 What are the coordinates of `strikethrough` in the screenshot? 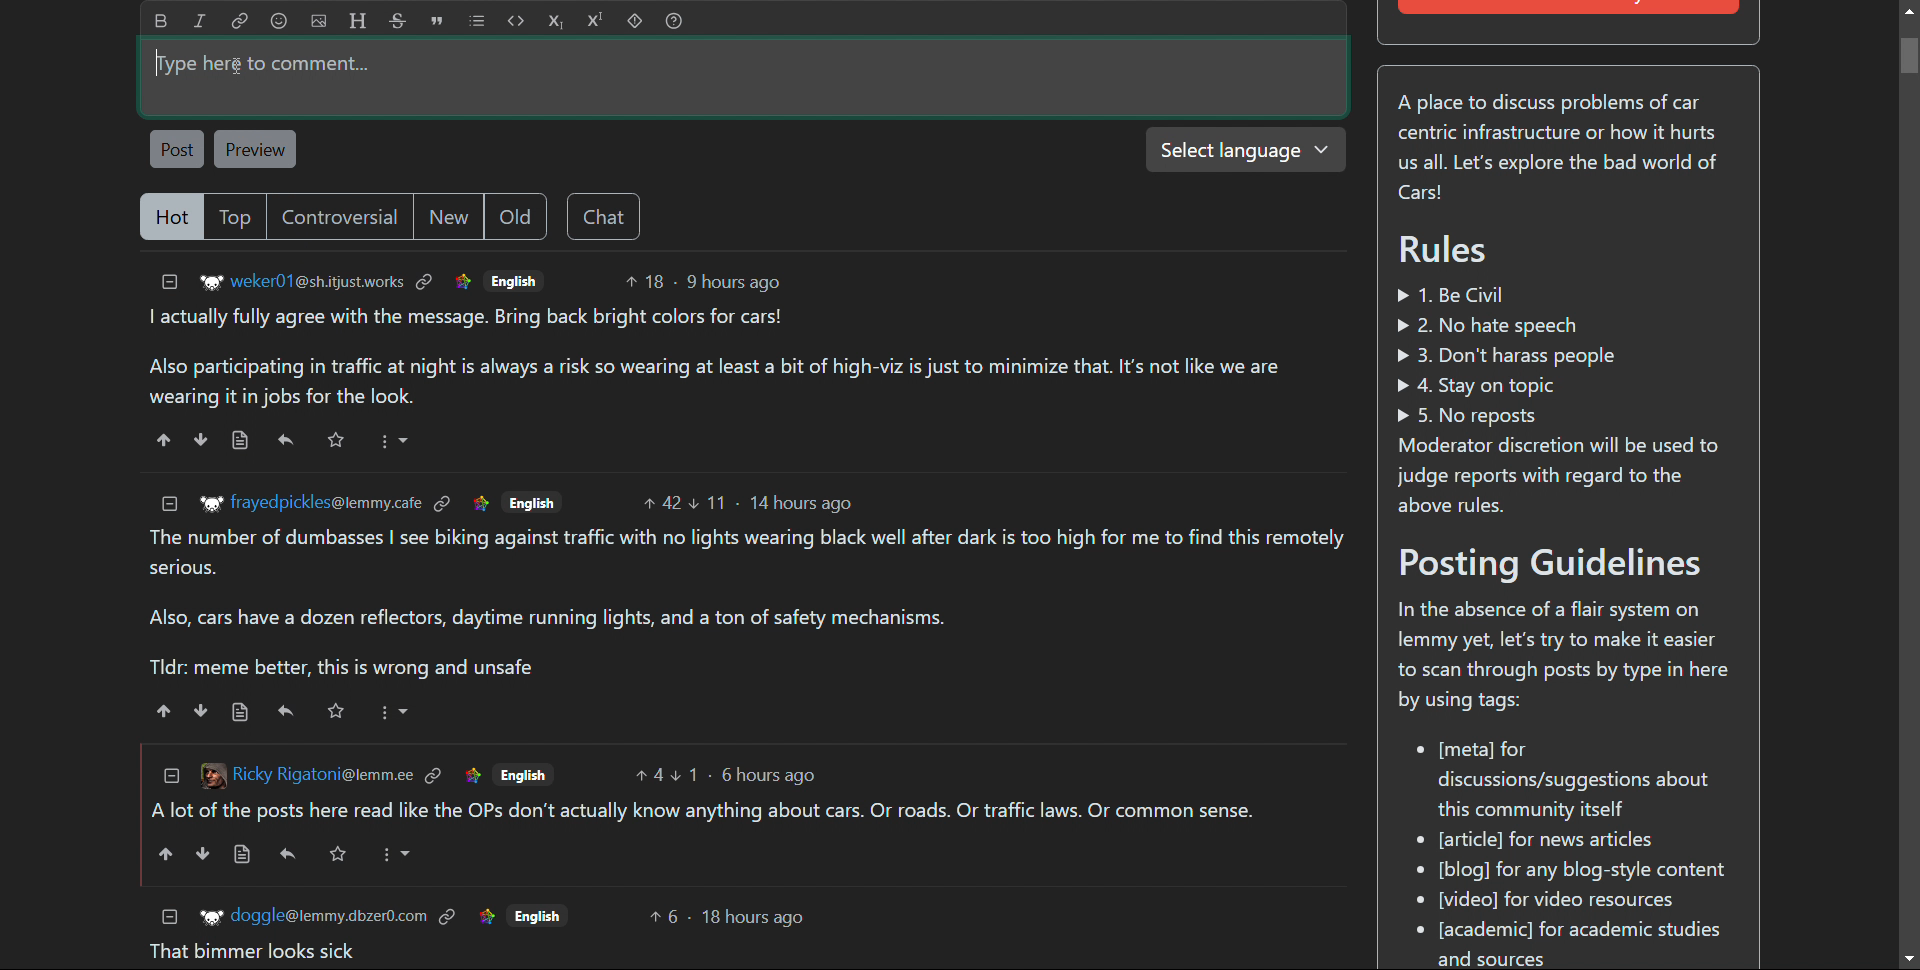 It's located at (398, 21).